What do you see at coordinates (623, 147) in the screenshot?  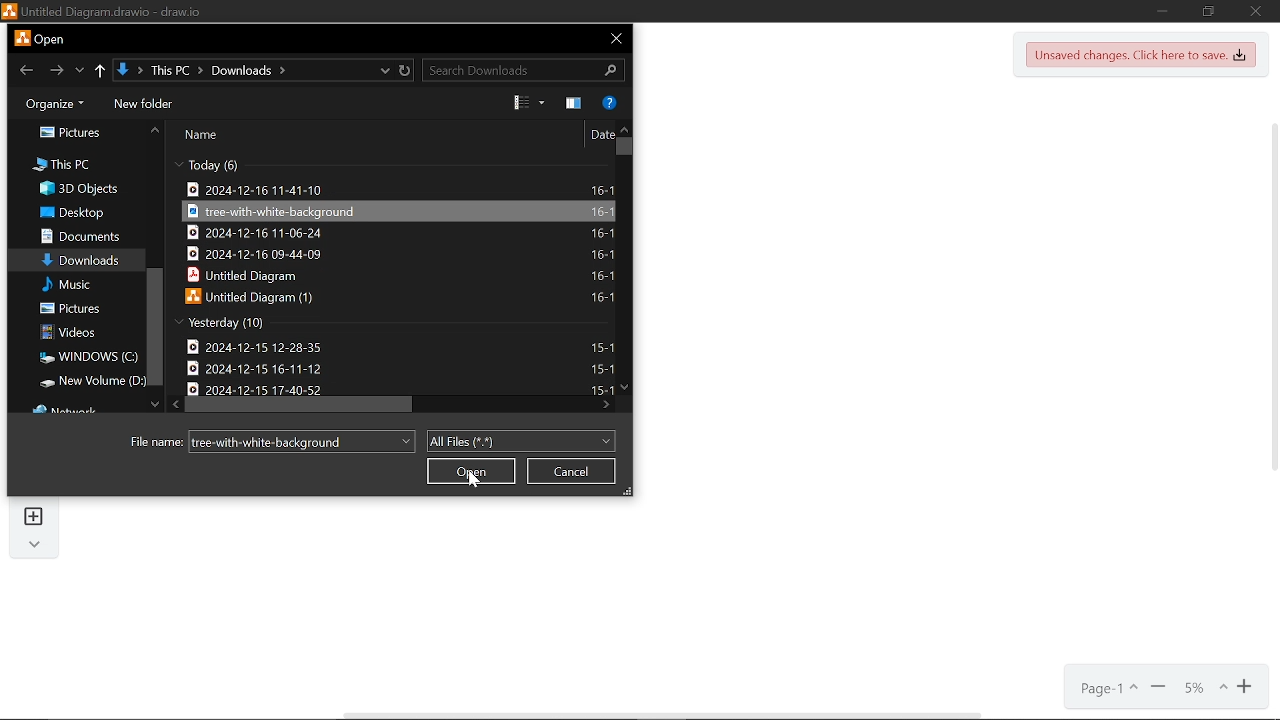 I see `Vertical scrollbar` at bounding box center [623, 147].